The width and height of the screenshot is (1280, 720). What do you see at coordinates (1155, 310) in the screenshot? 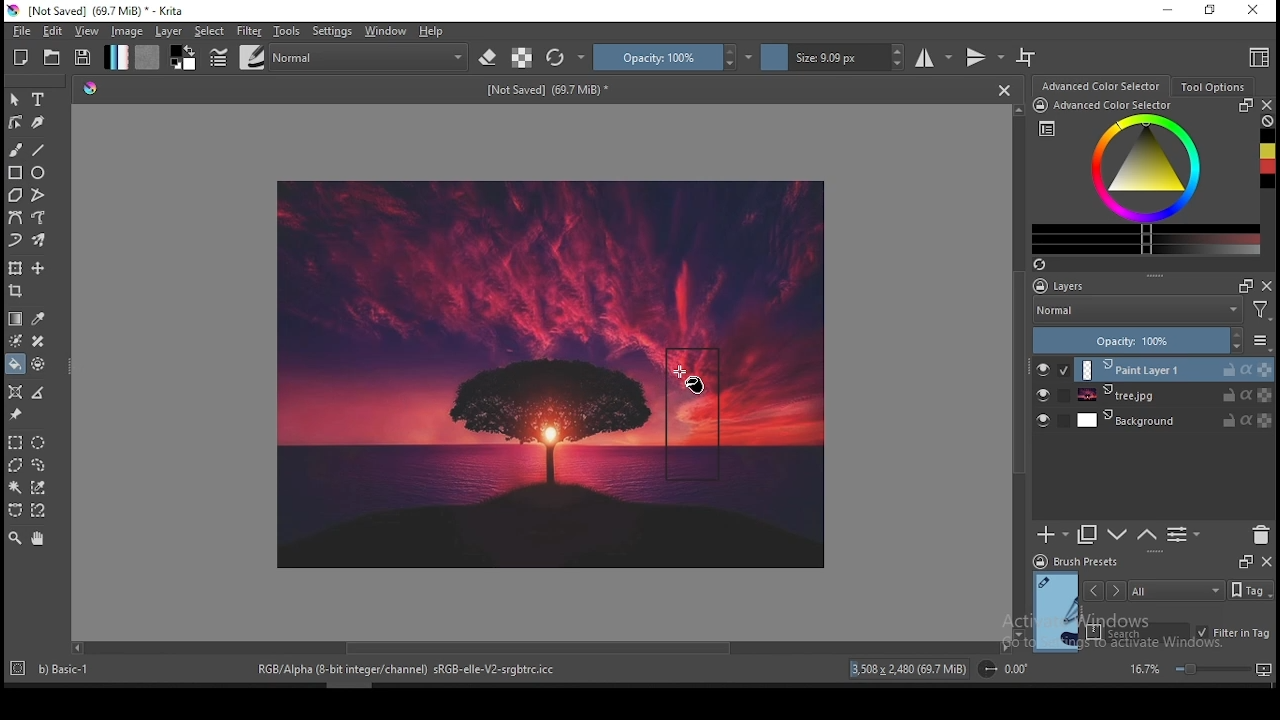
I see `blending mode` at bounding box center [1155, 310].